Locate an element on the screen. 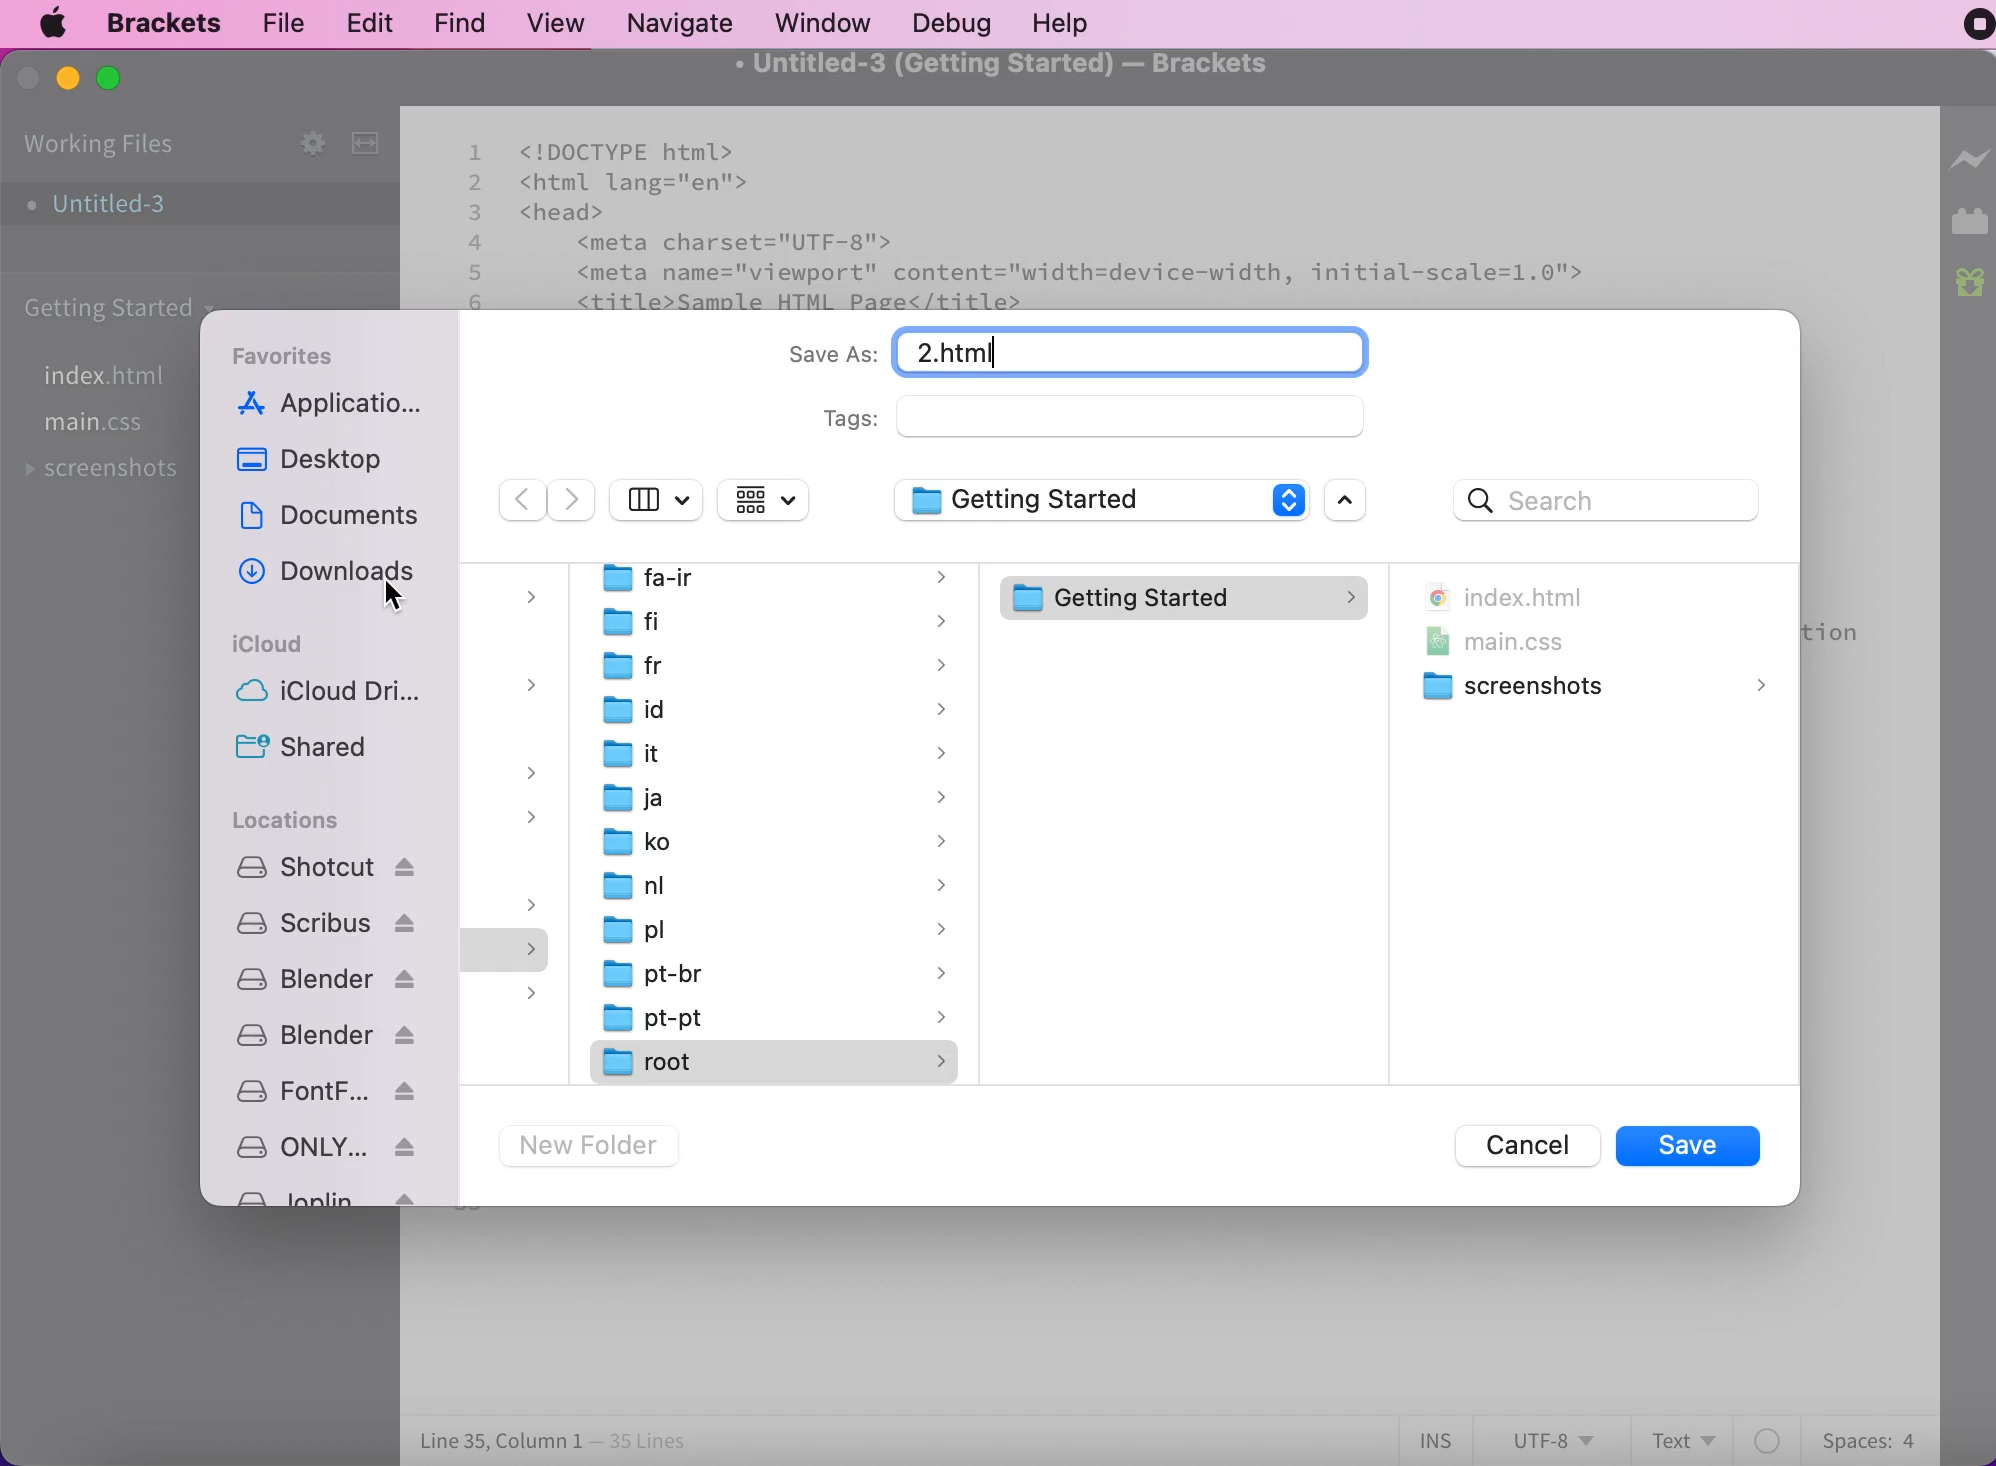 This screenshot has height=1466, width=1996. maximize is located at coordinates (112, 86).